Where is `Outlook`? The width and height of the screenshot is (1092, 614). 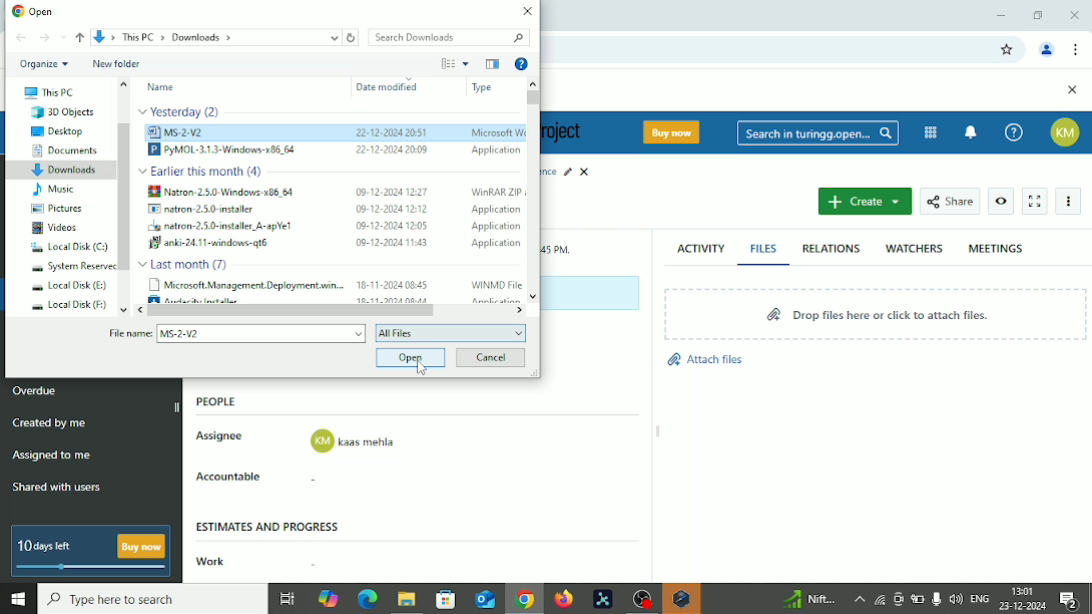
Outlook is located at coordinates (483, 599).